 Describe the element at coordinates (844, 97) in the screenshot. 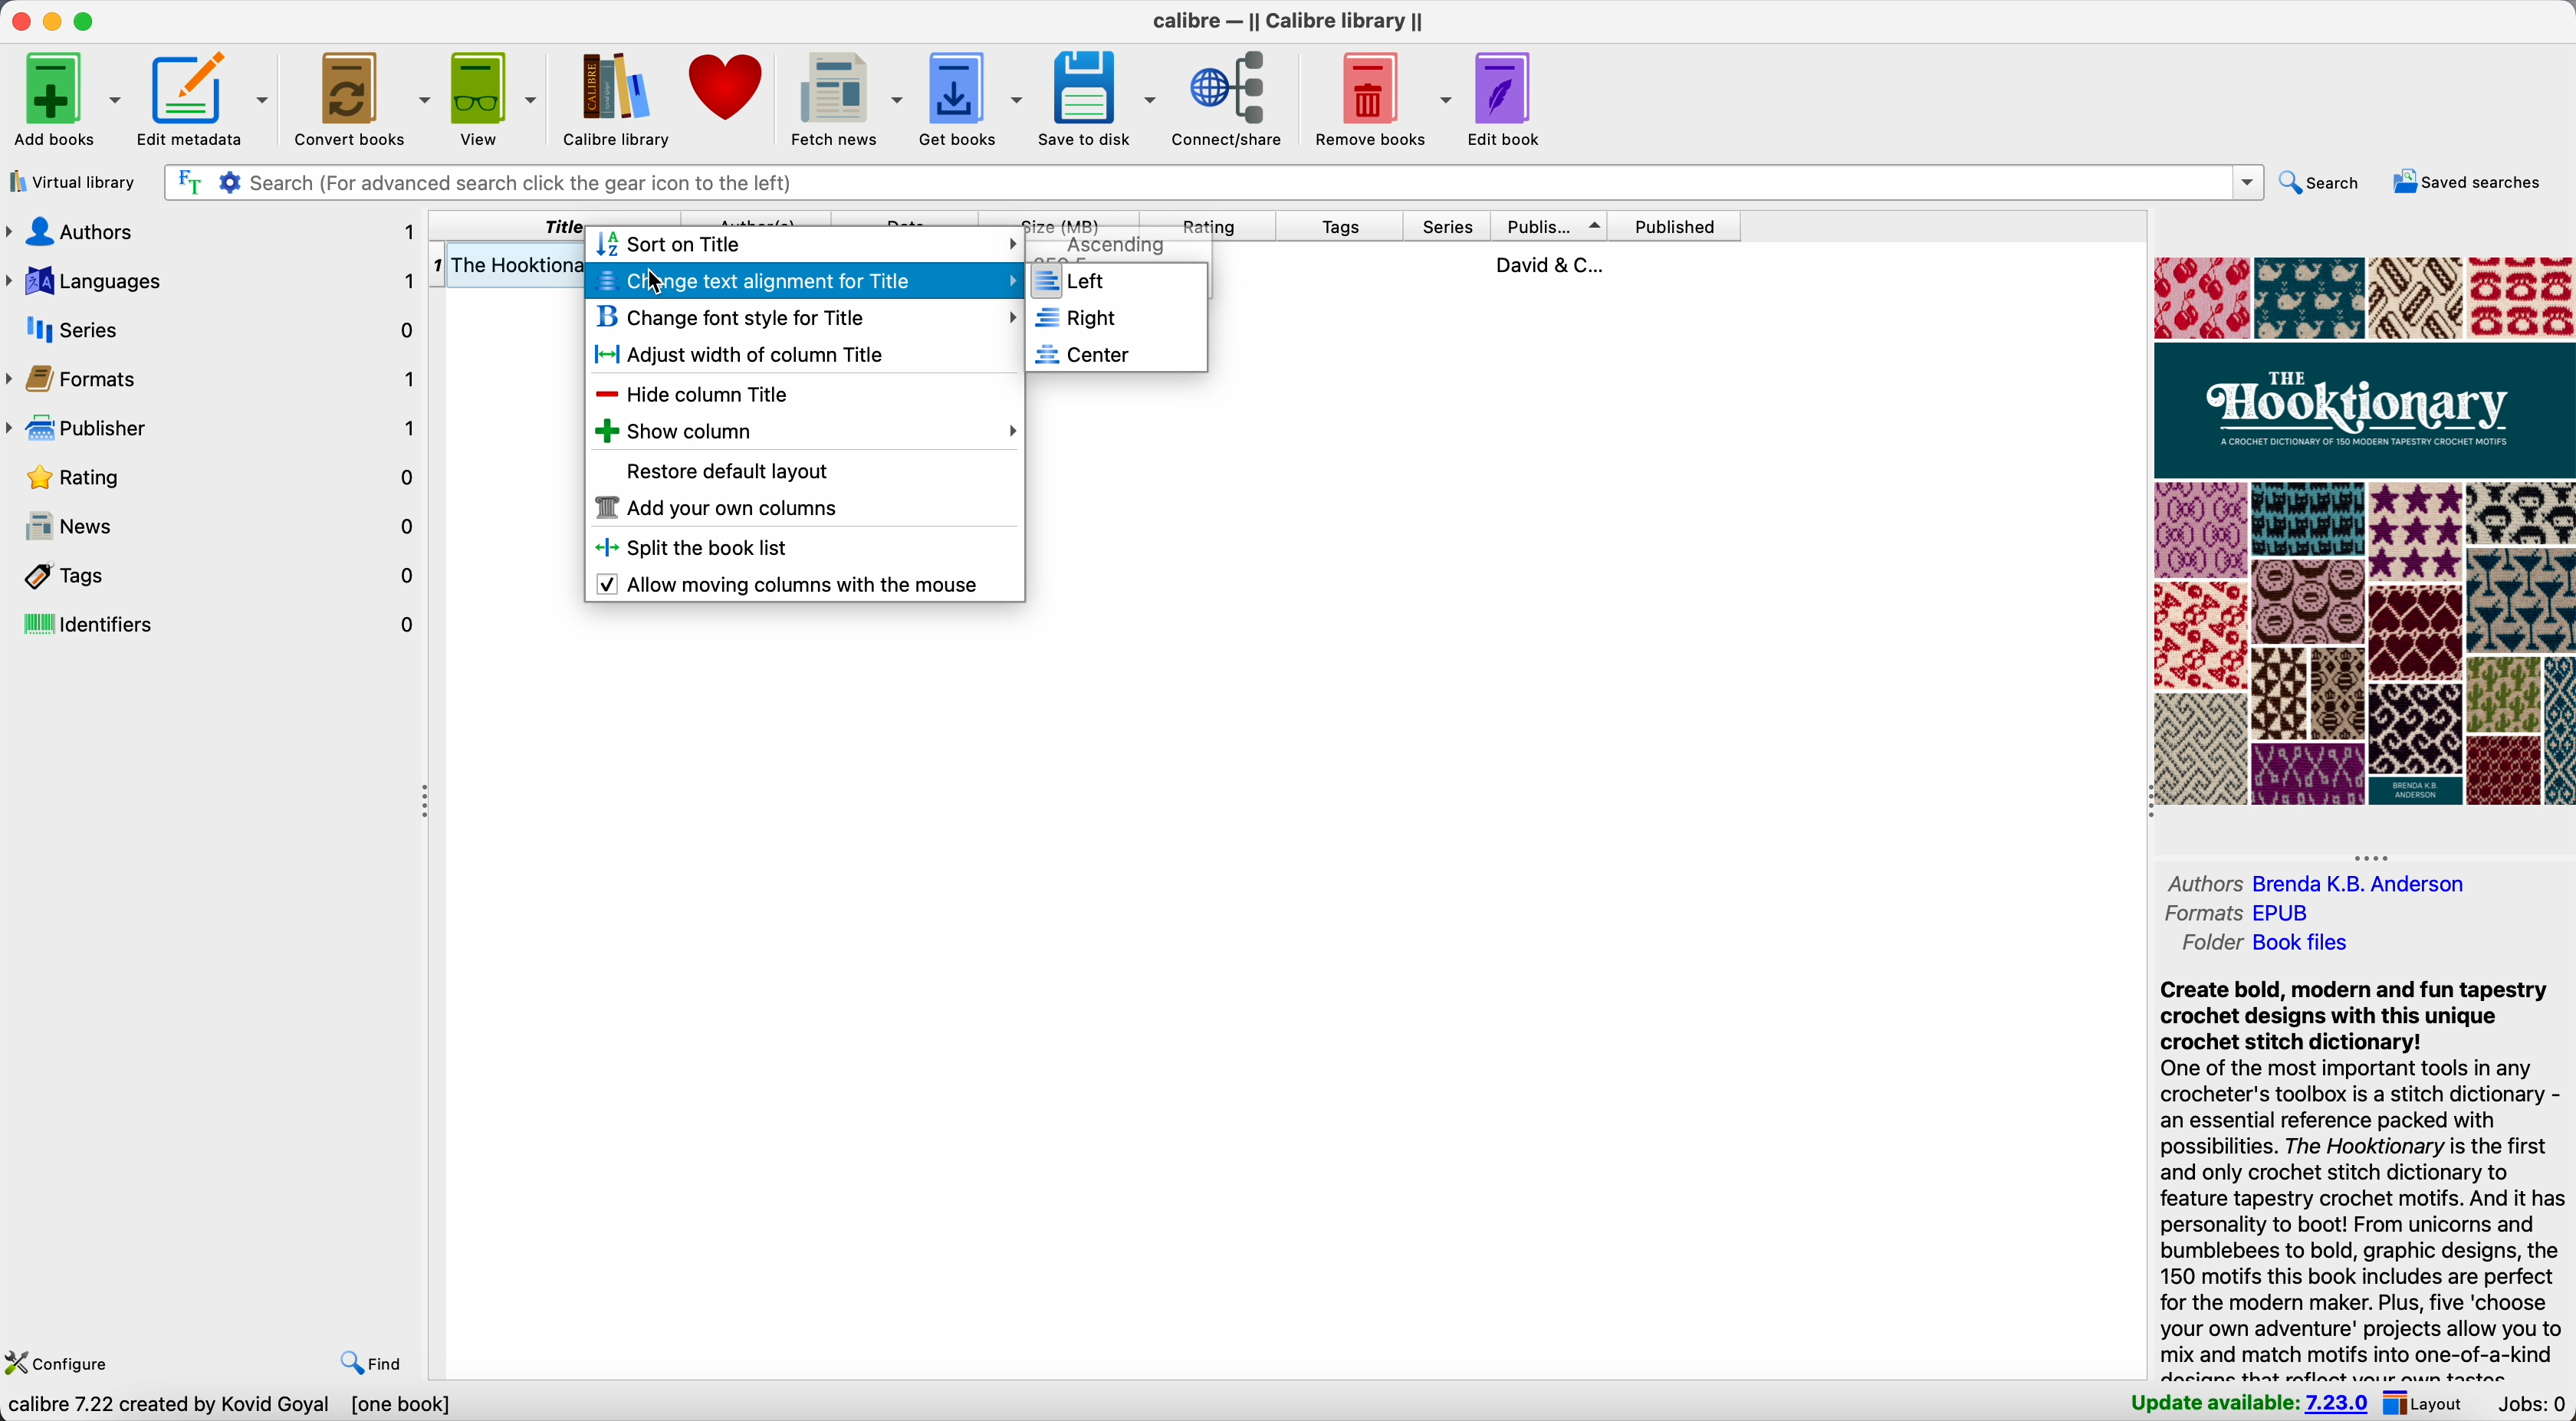

I see `fetch news` at that location.